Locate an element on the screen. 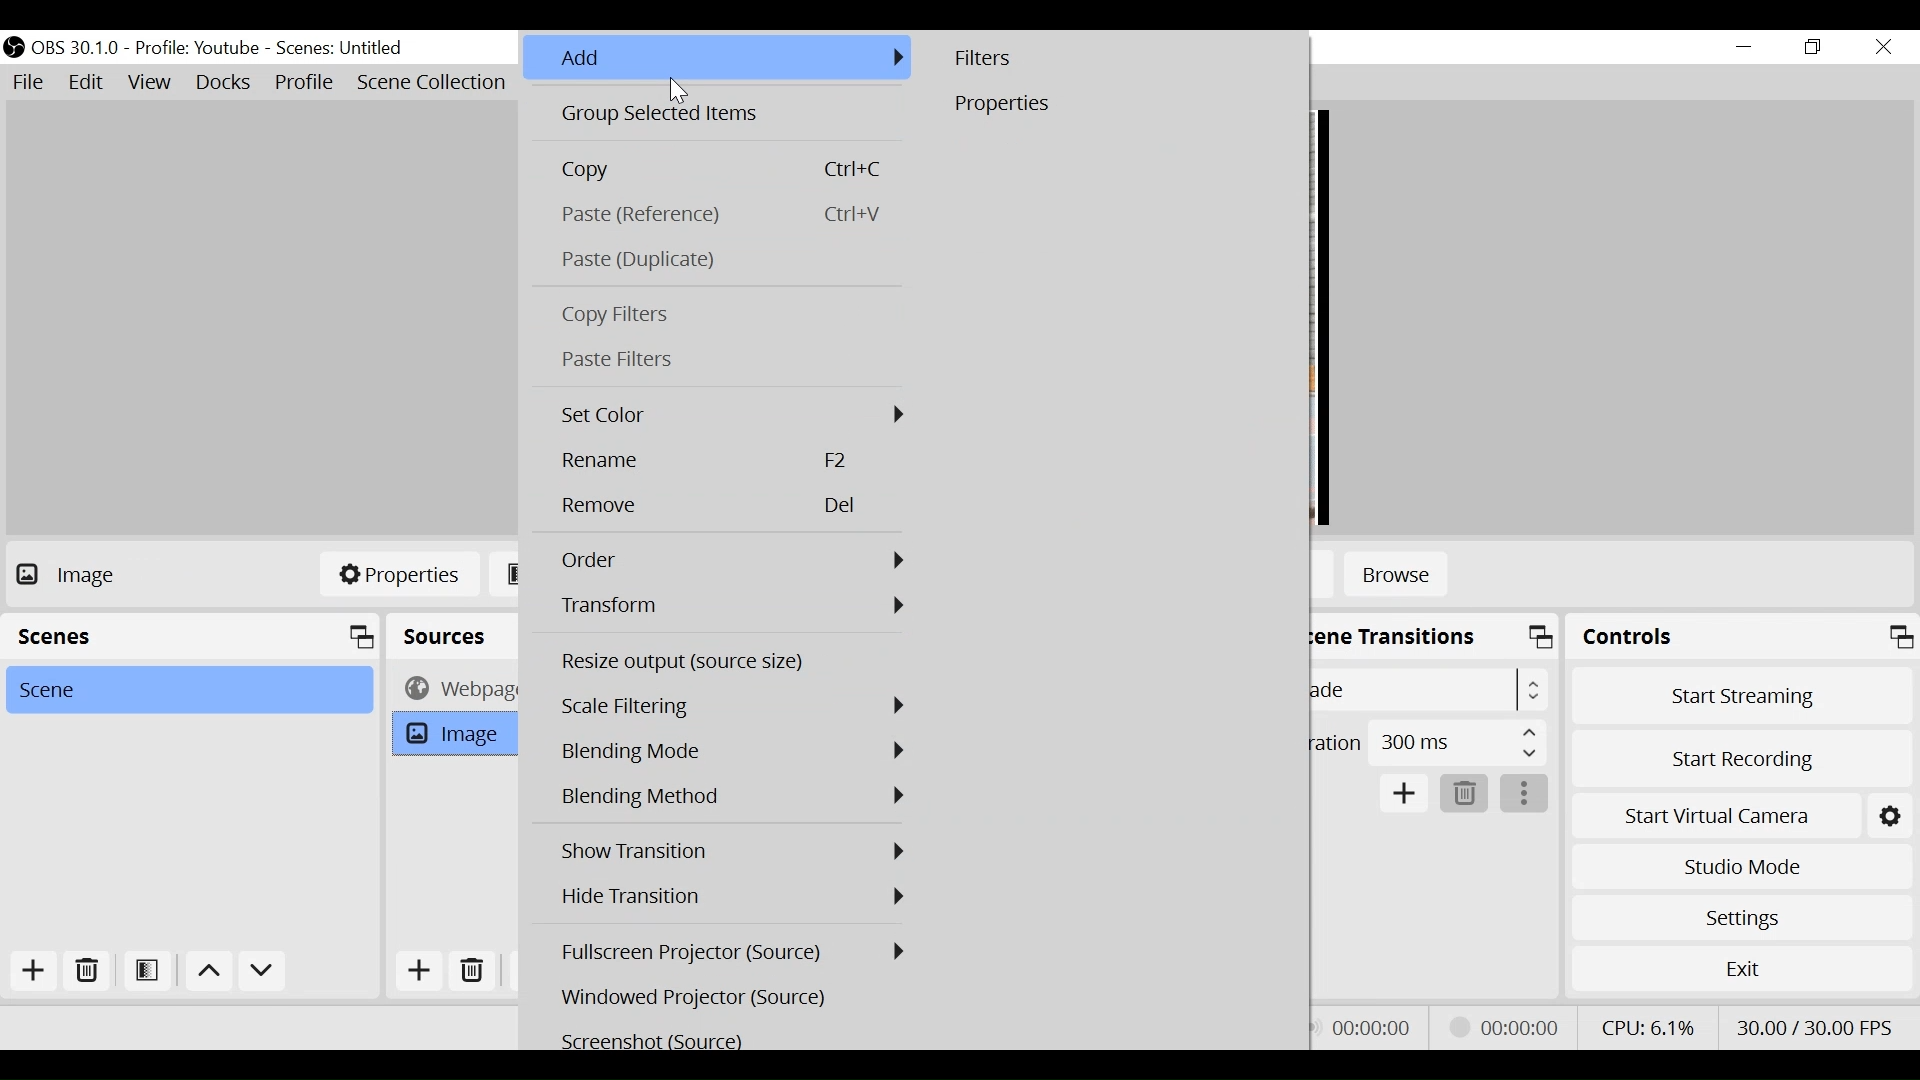  Edit is located at coordinates (87, 82).